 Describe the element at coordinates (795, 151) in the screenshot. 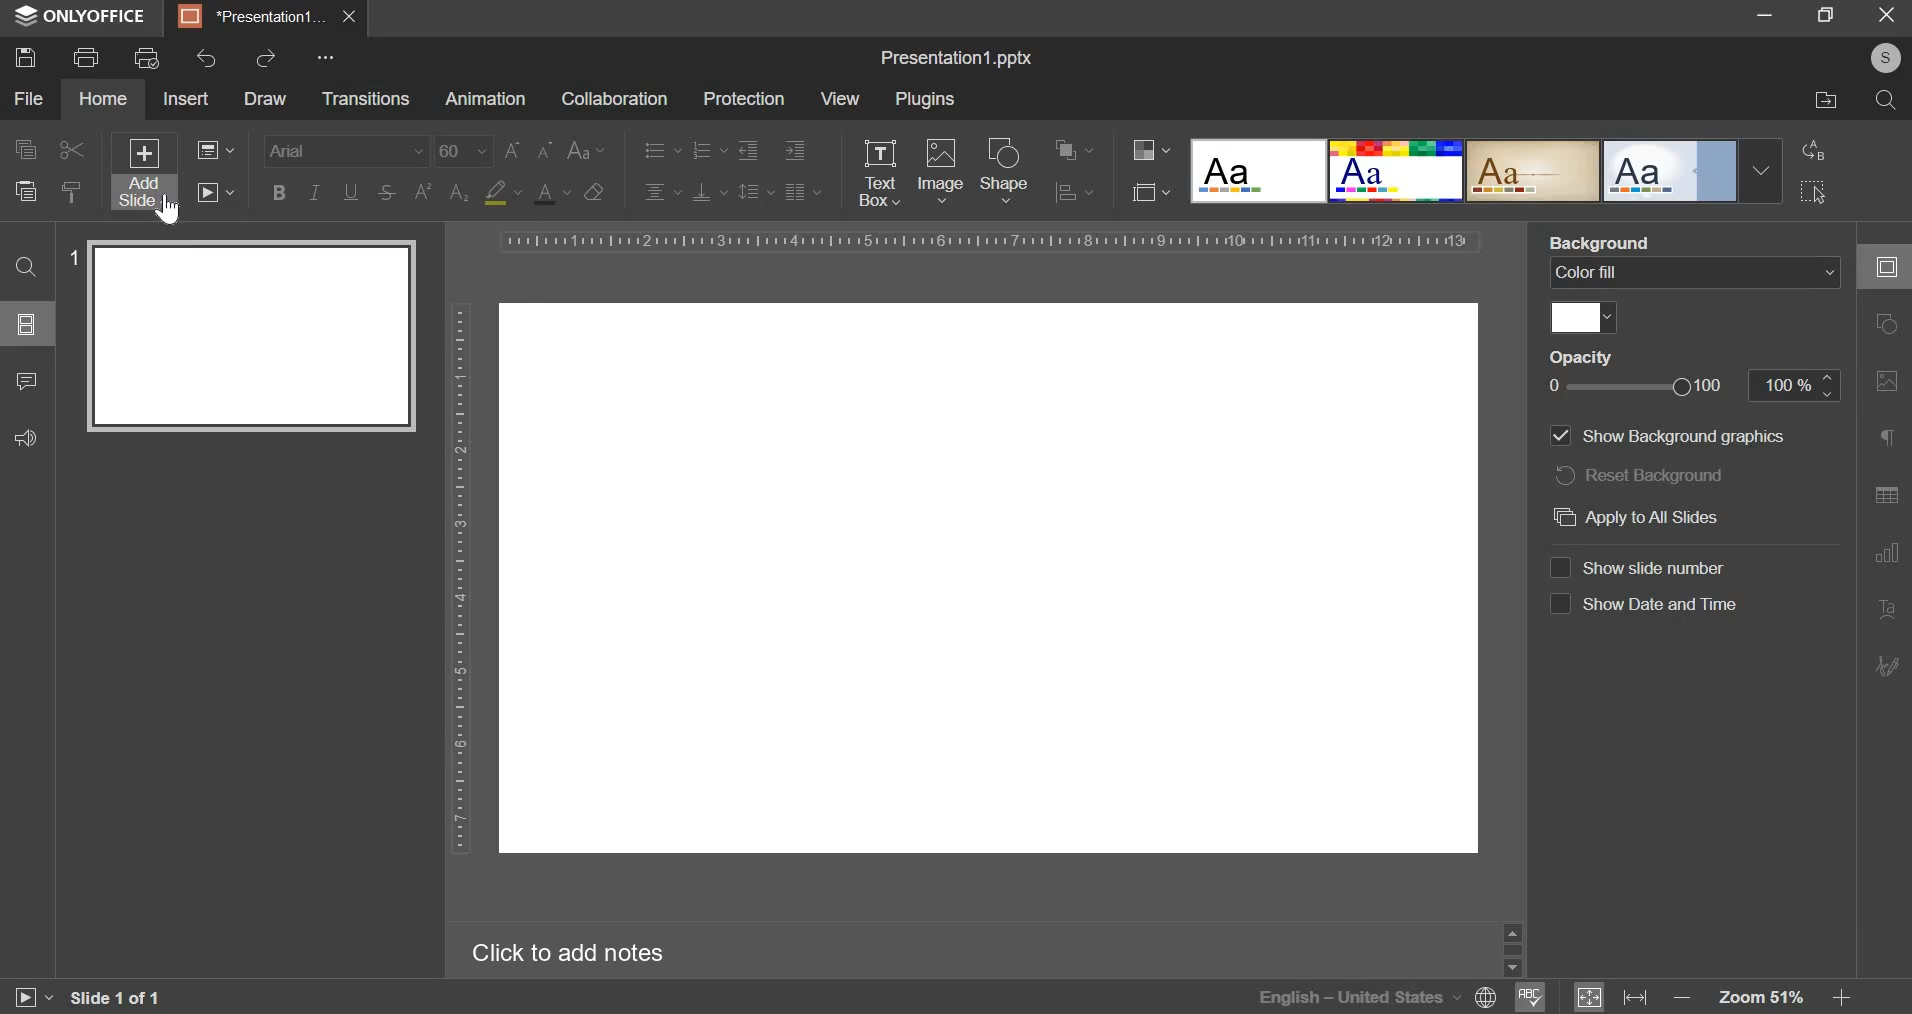

I see `increase indent` at that location.